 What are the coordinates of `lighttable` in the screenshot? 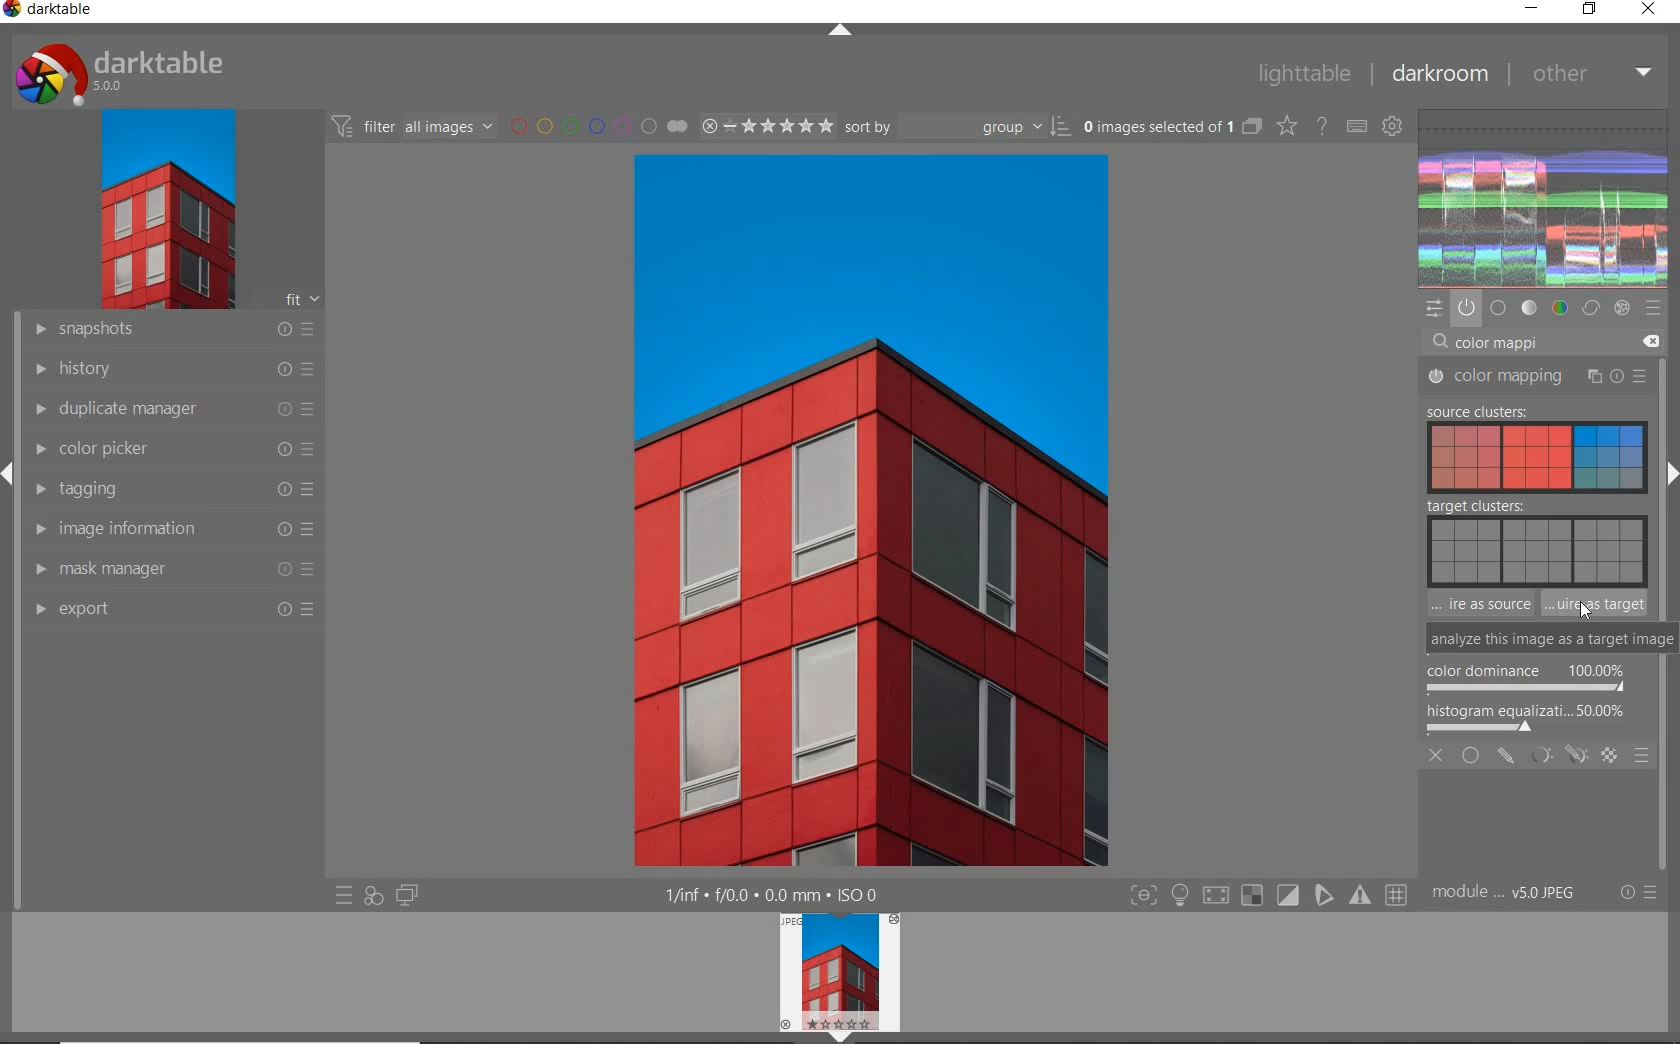 It's located at (1309, 73).